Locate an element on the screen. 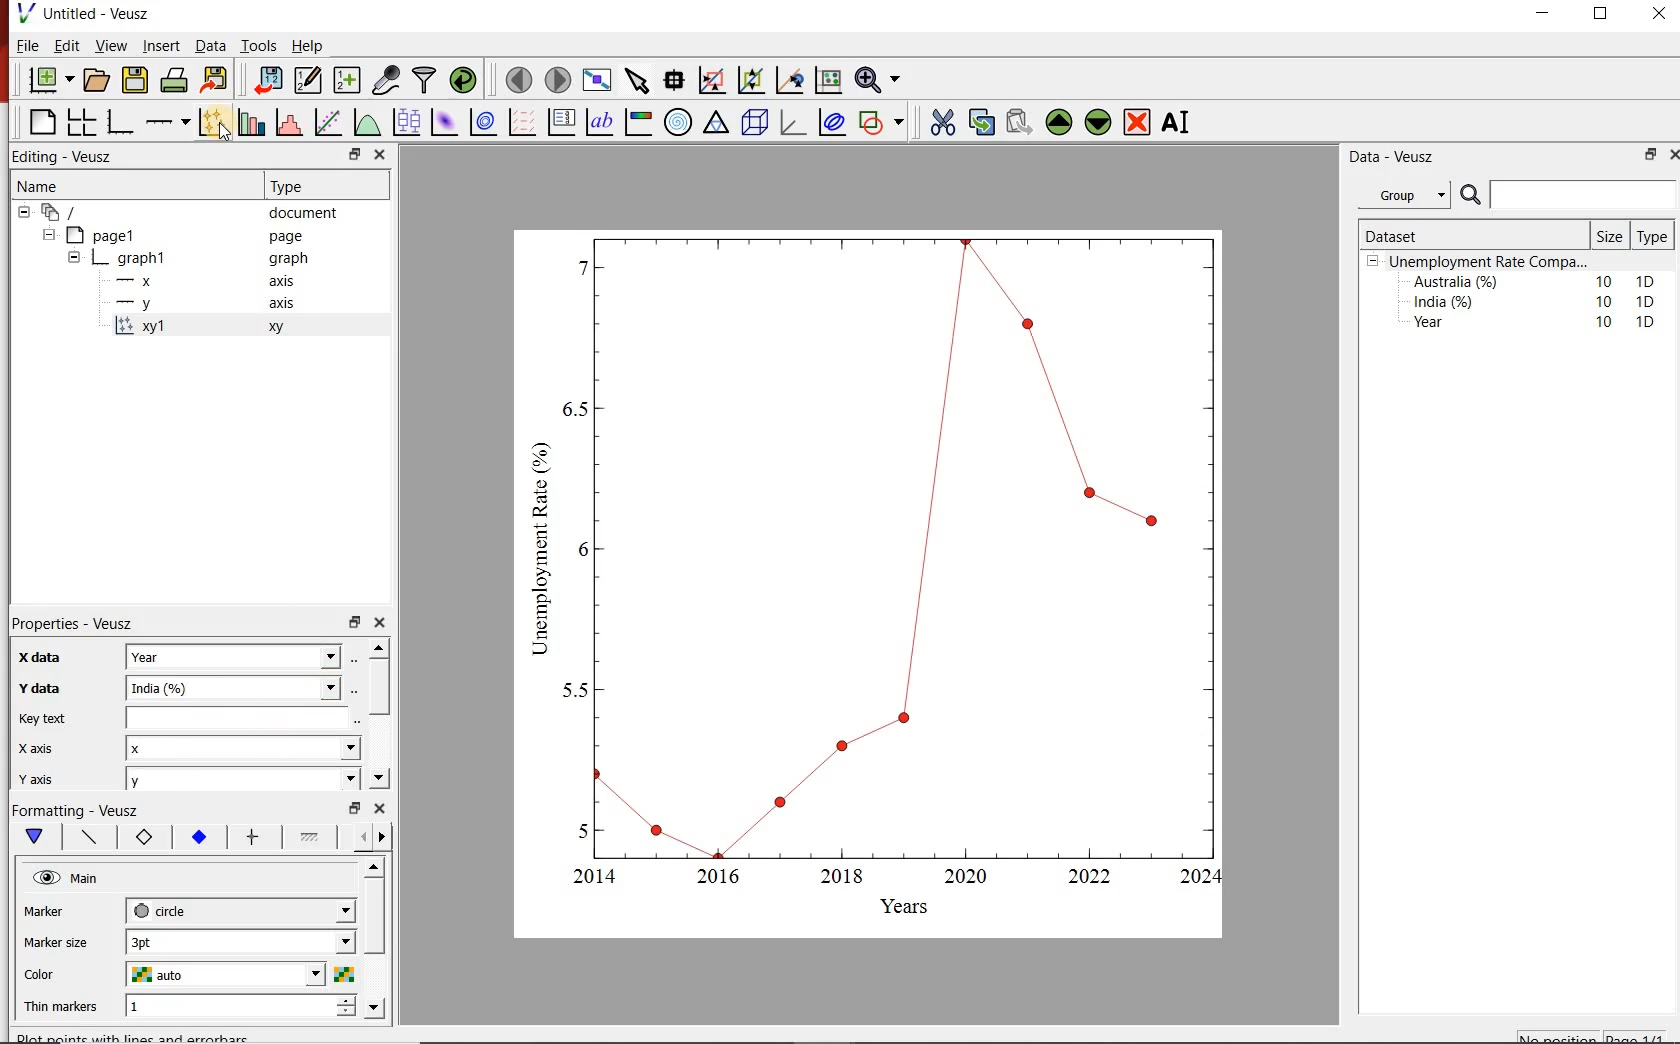 This screenshot has width=1680, height=1044. main is located at coordinates (39, 837).